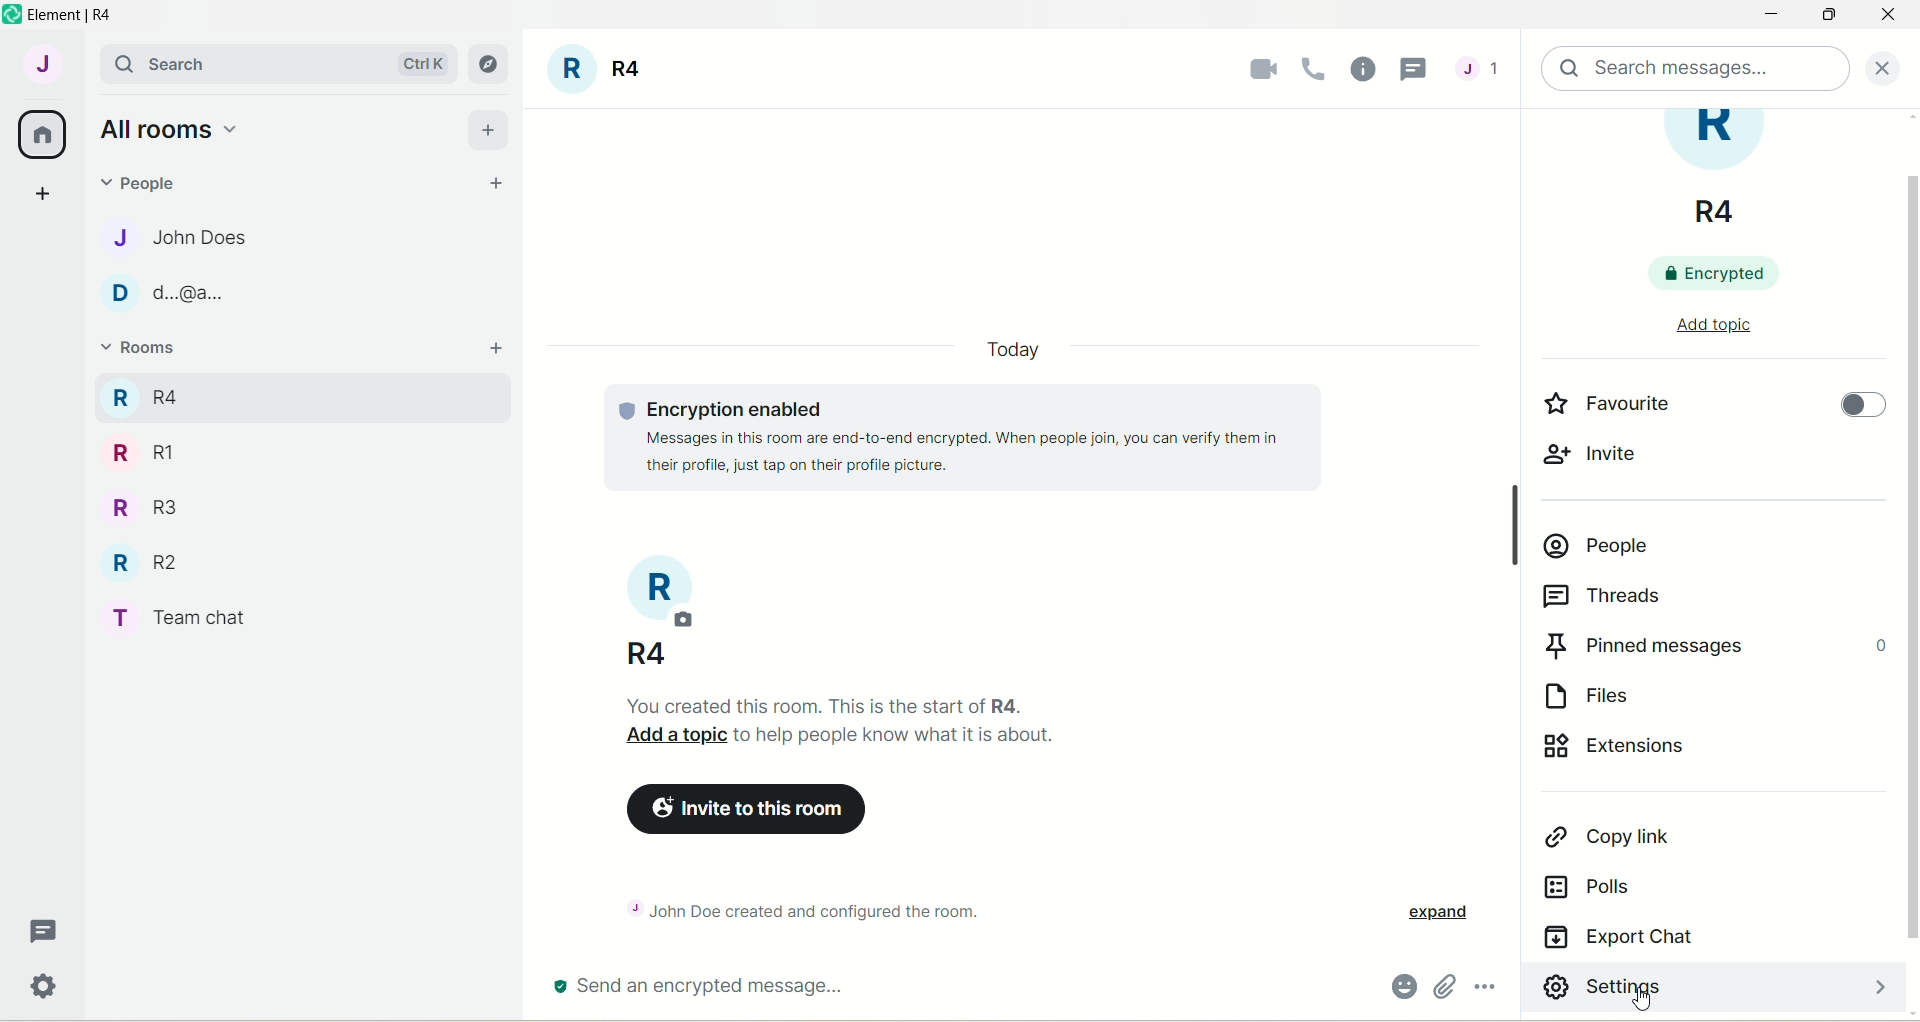 This screenshot has width=1920, height=1022. What do you see at coordinates (1436, 914) in the screenshot?
I see `expand` at bounding box center [1436, 914].